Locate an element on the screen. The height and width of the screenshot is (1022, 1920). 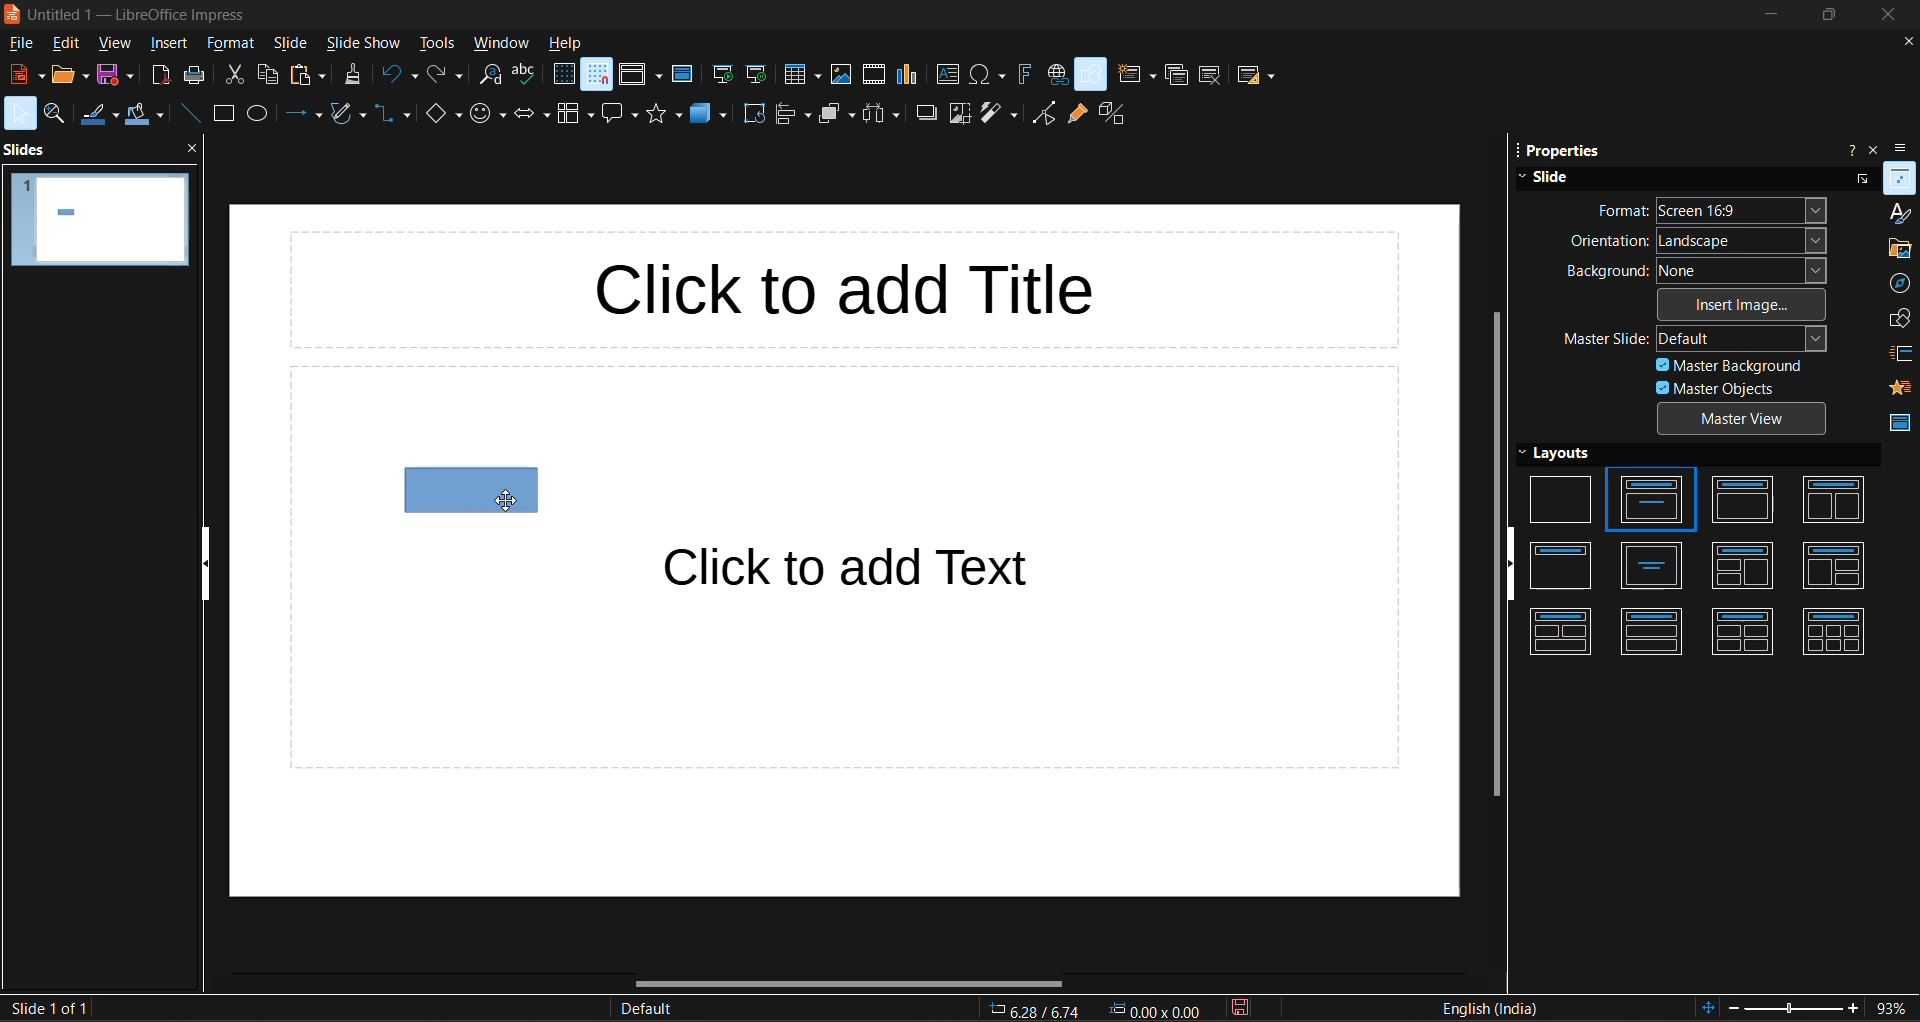
insert line is located at coordinates (190, 115).